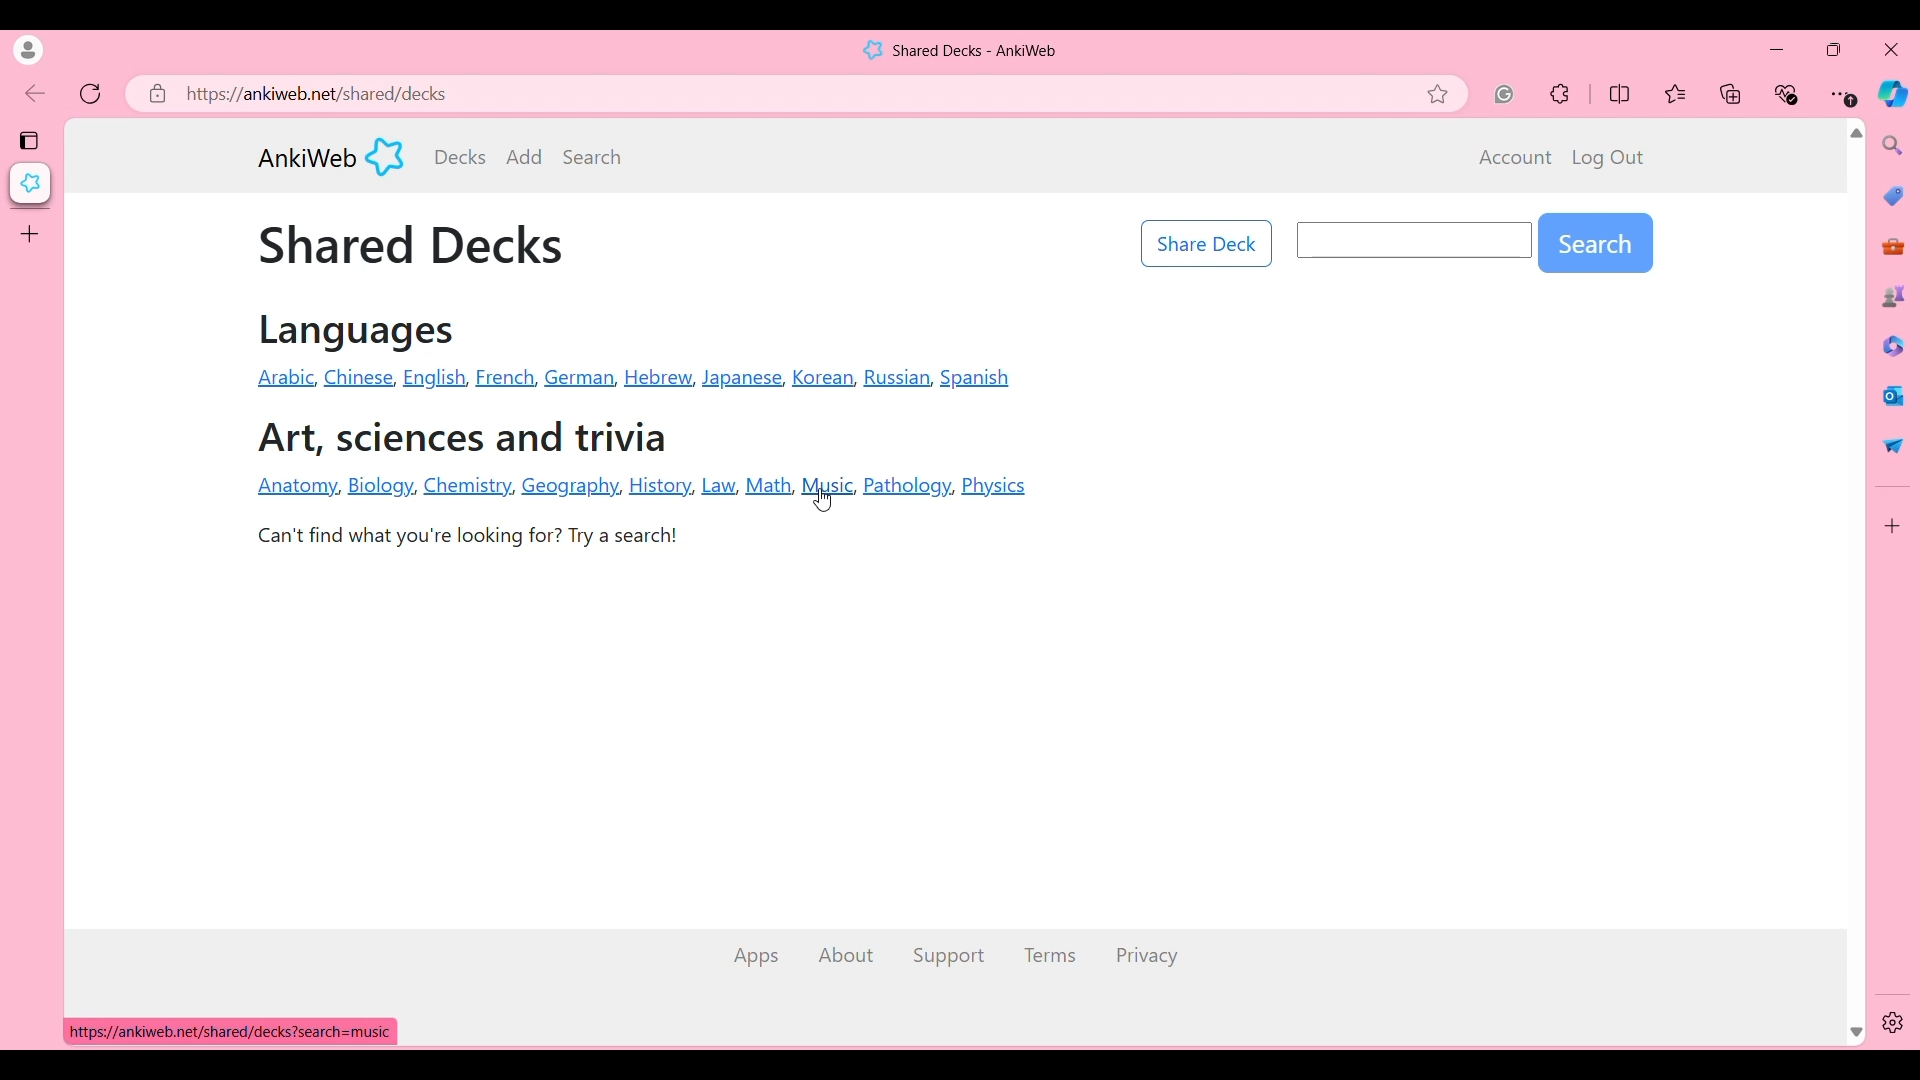  Describe the element at coordinates (331, 91) in the screenshot. I see `https://ankiweb.net/shared/decks` at that location.